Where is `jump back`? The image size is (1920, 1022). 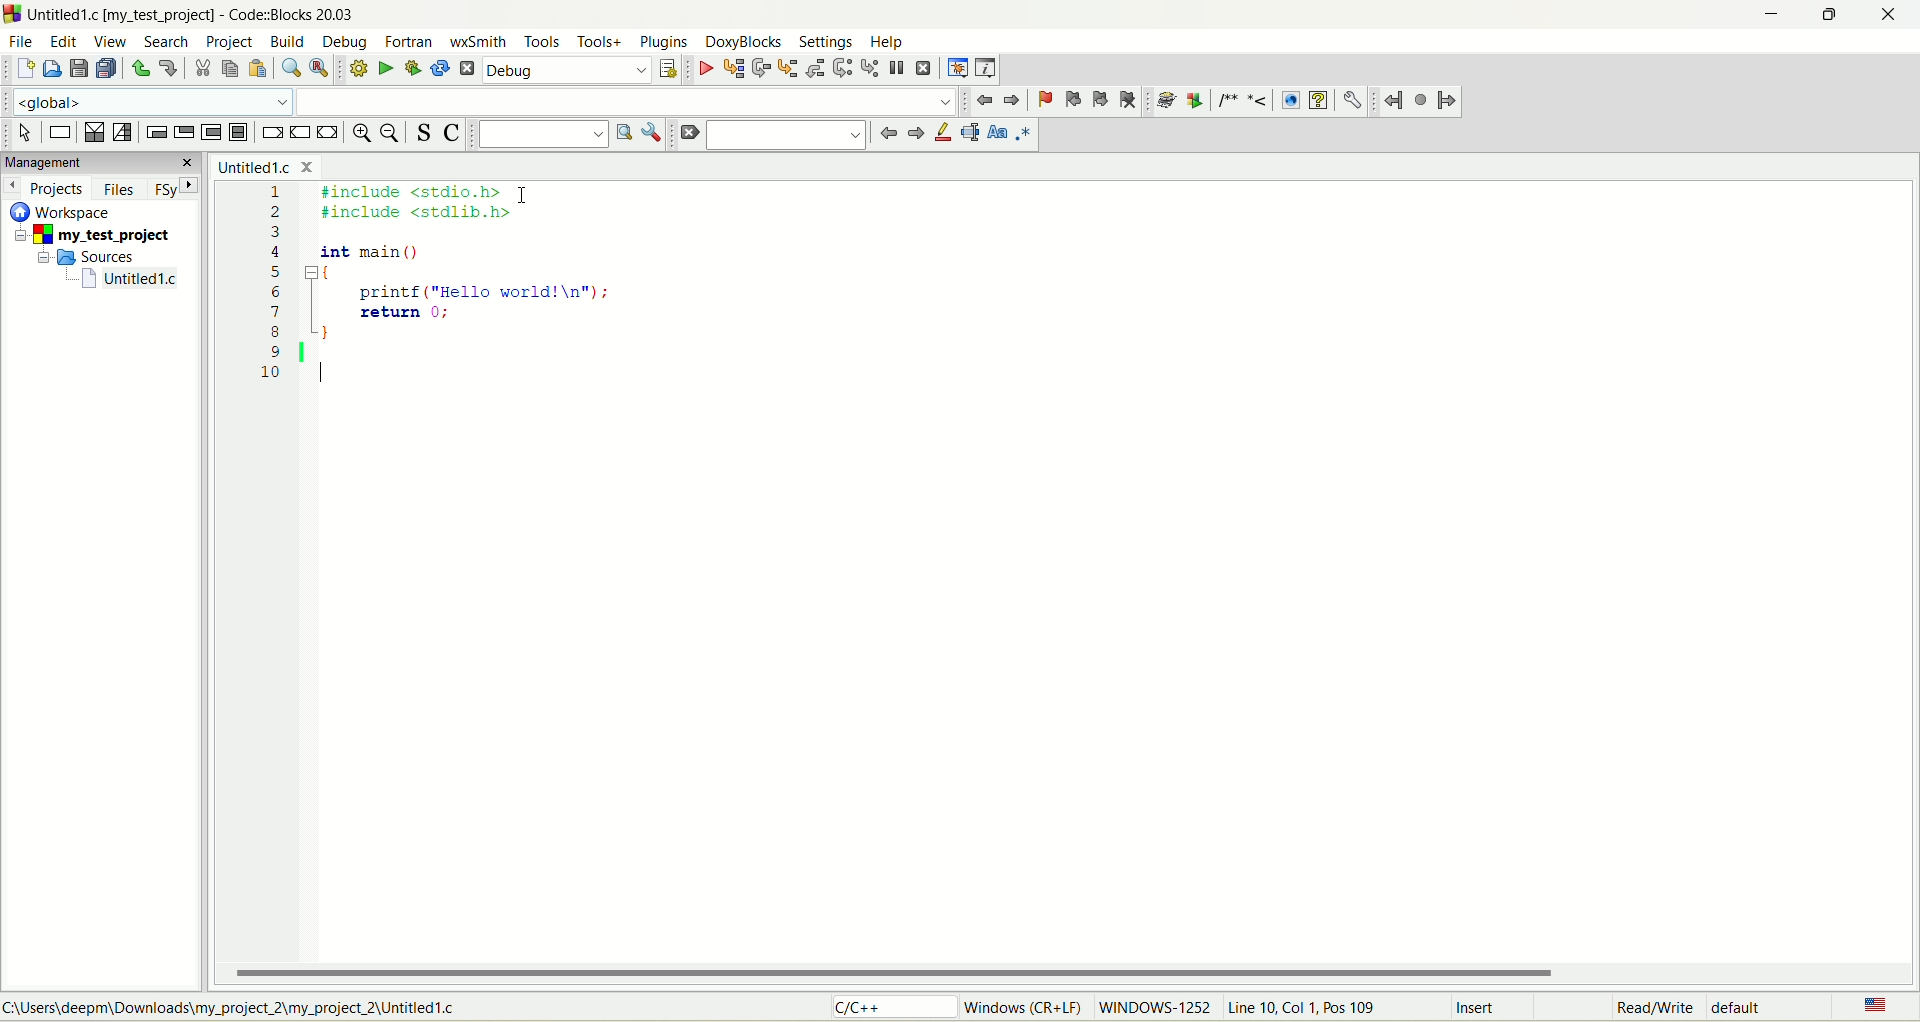
jump back is located at coordinates (1394, 102).